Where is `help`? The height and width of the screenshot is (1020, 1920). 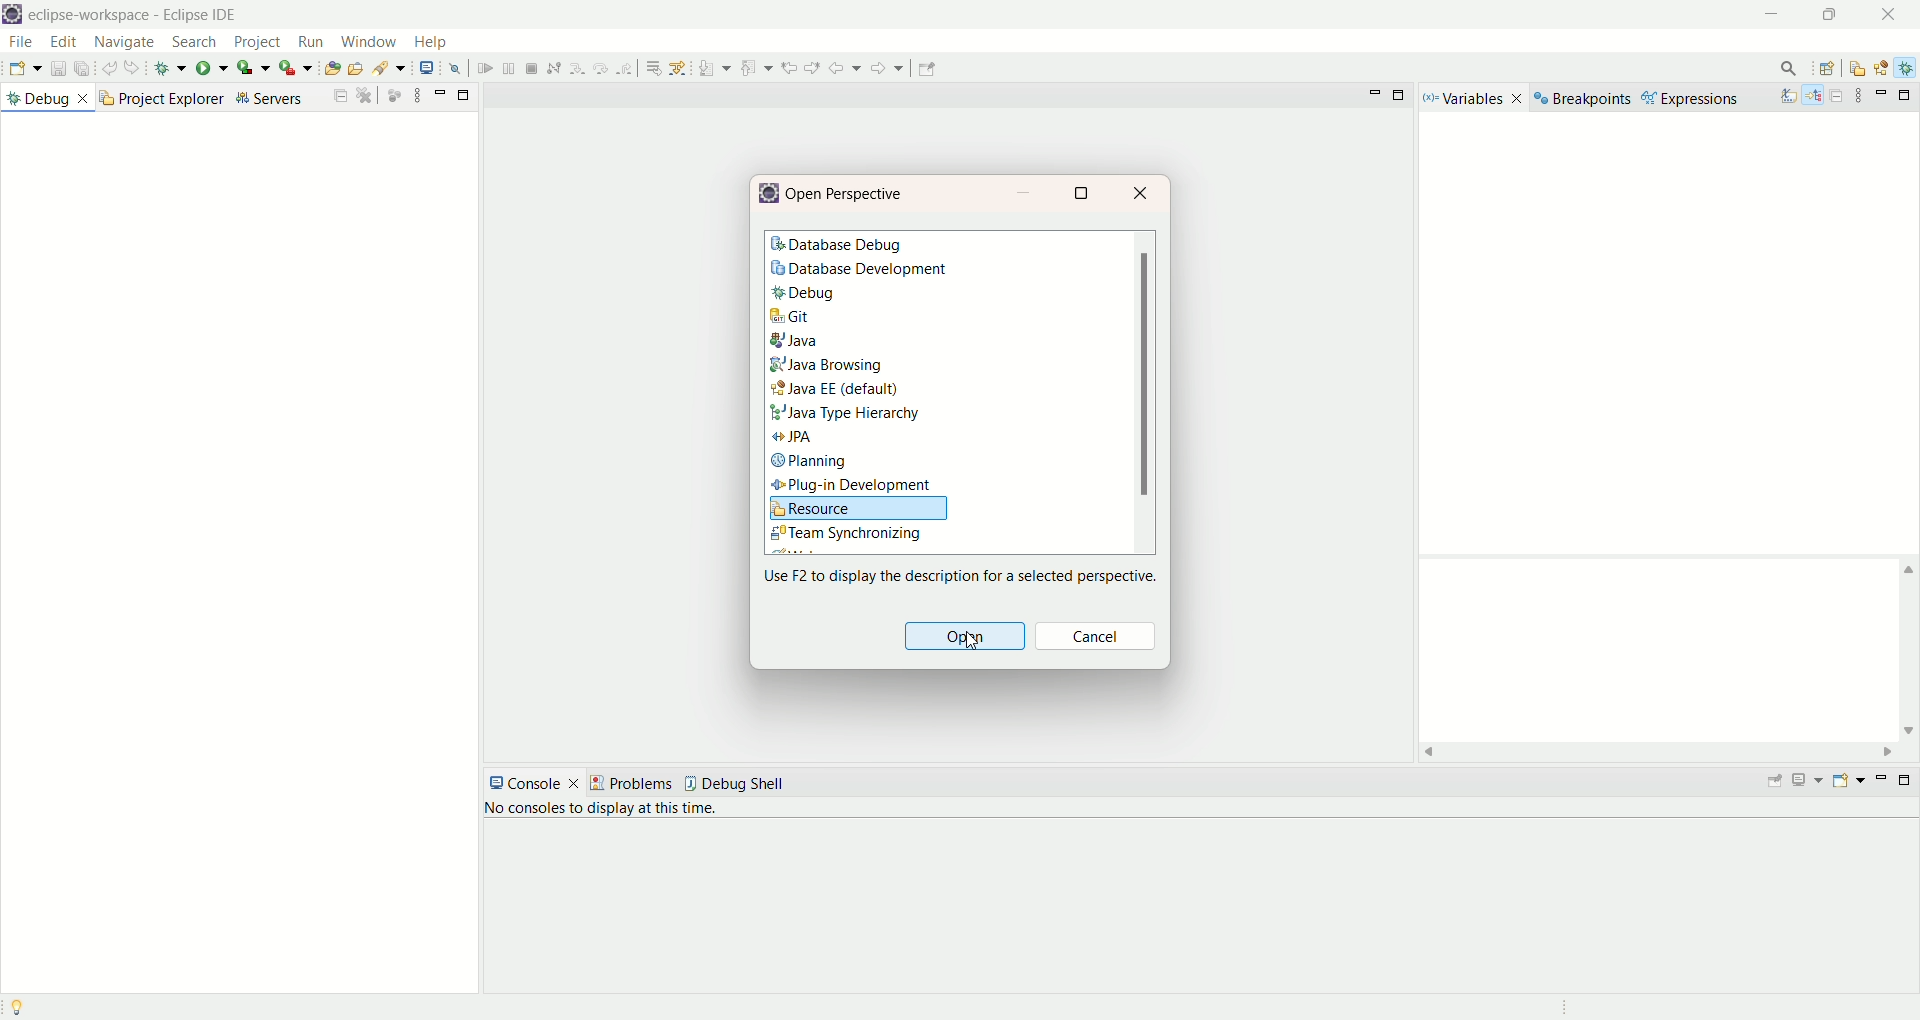 help is located at coordinates (432, 42).